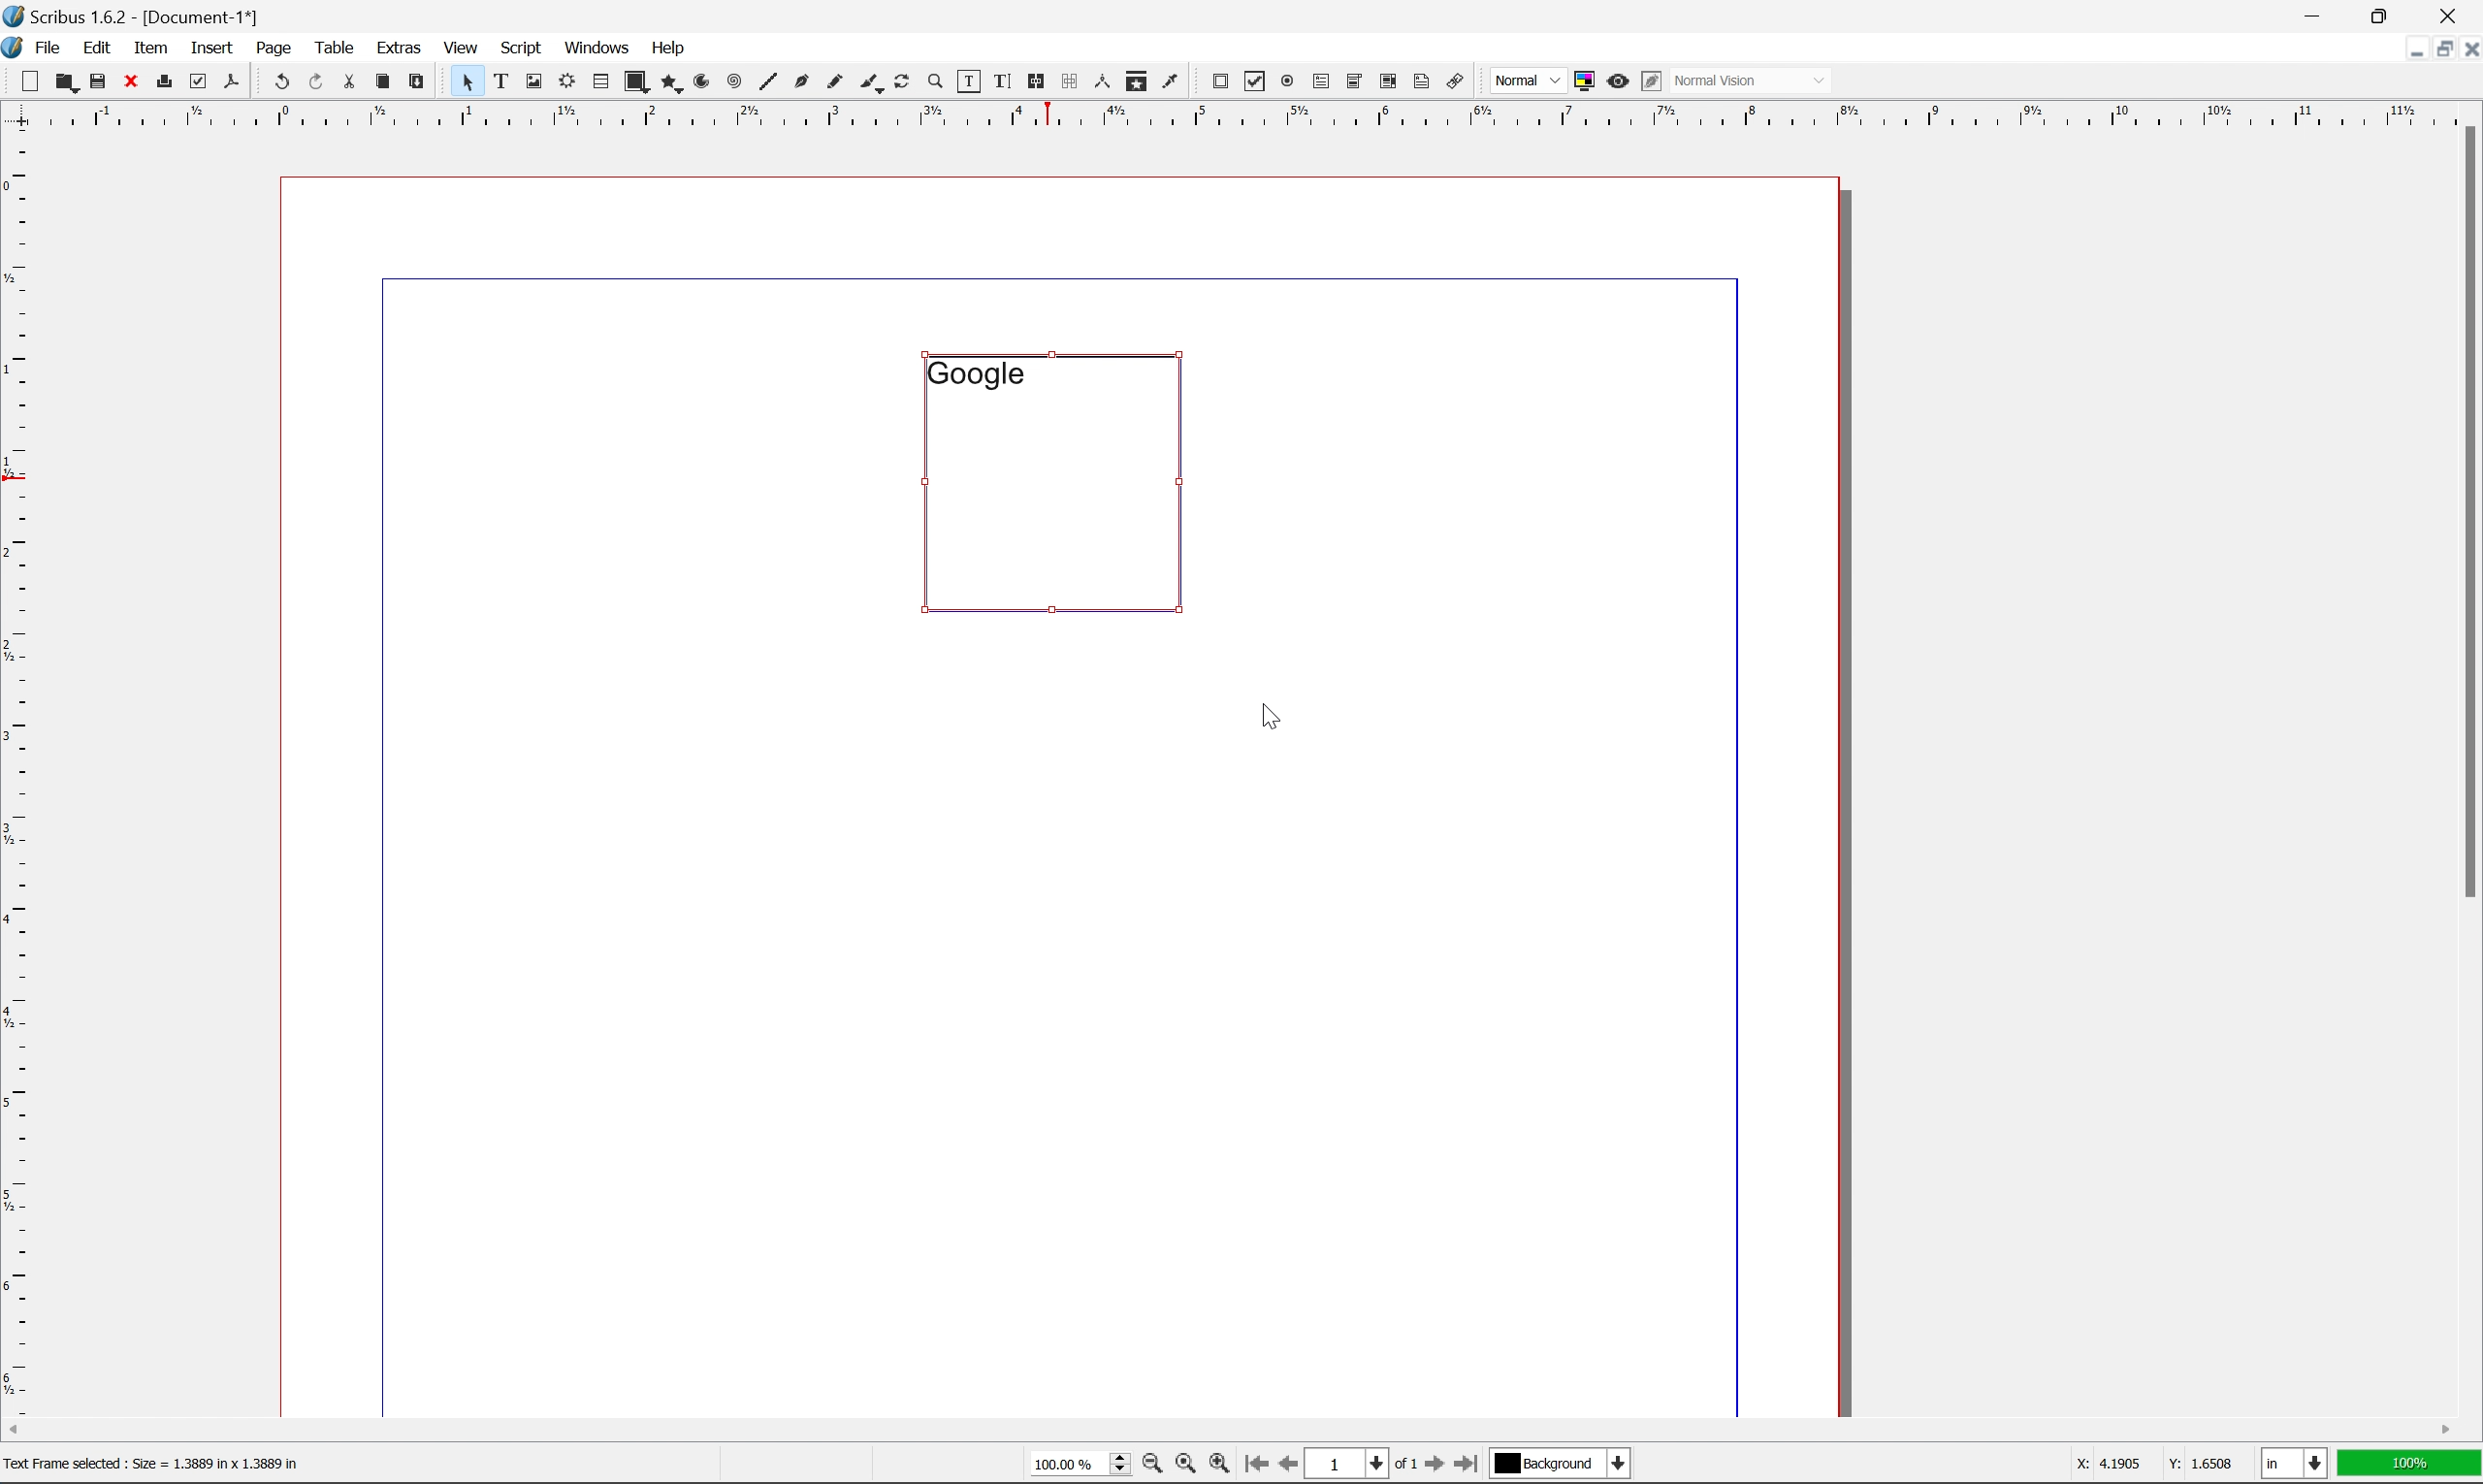 Image resolution: width=2483 pixels, height=1484 pixels. Describe the element at coordinates (565, 80) in the screenshot. I see `render frame` at that location.